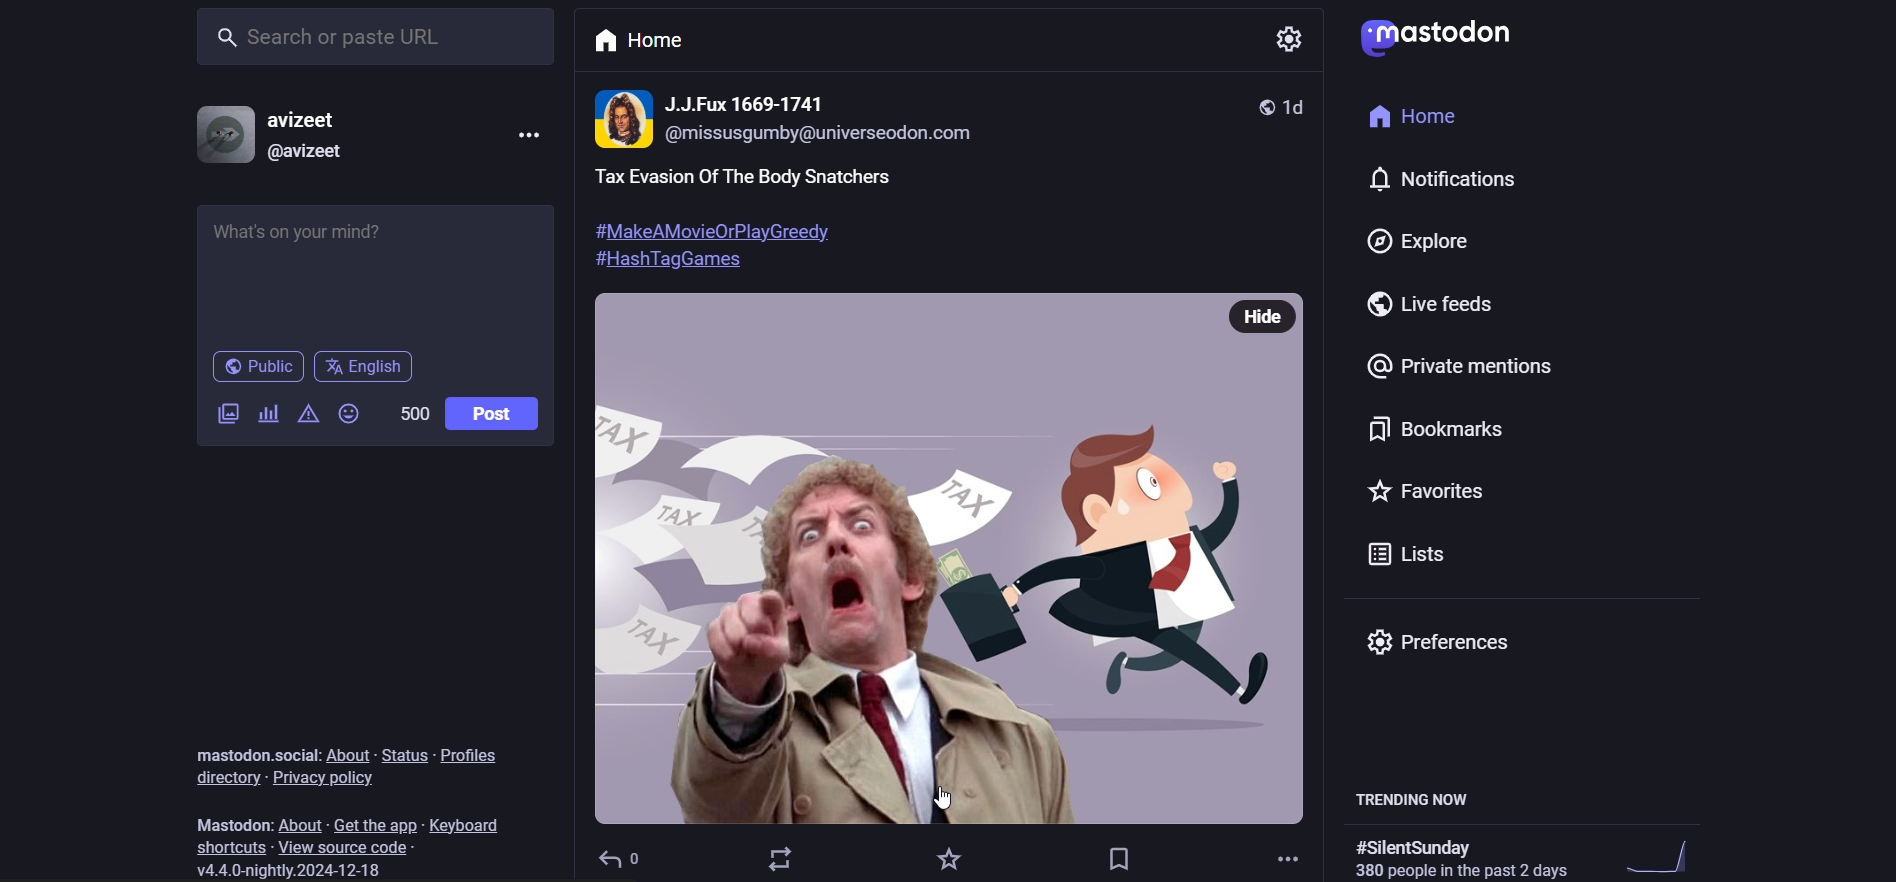 The width and height of the screenshot is (1896, 882). What do you see at coordinates (494, 408) in the screenshot?
I see `post` at bounding box center [494, 408].